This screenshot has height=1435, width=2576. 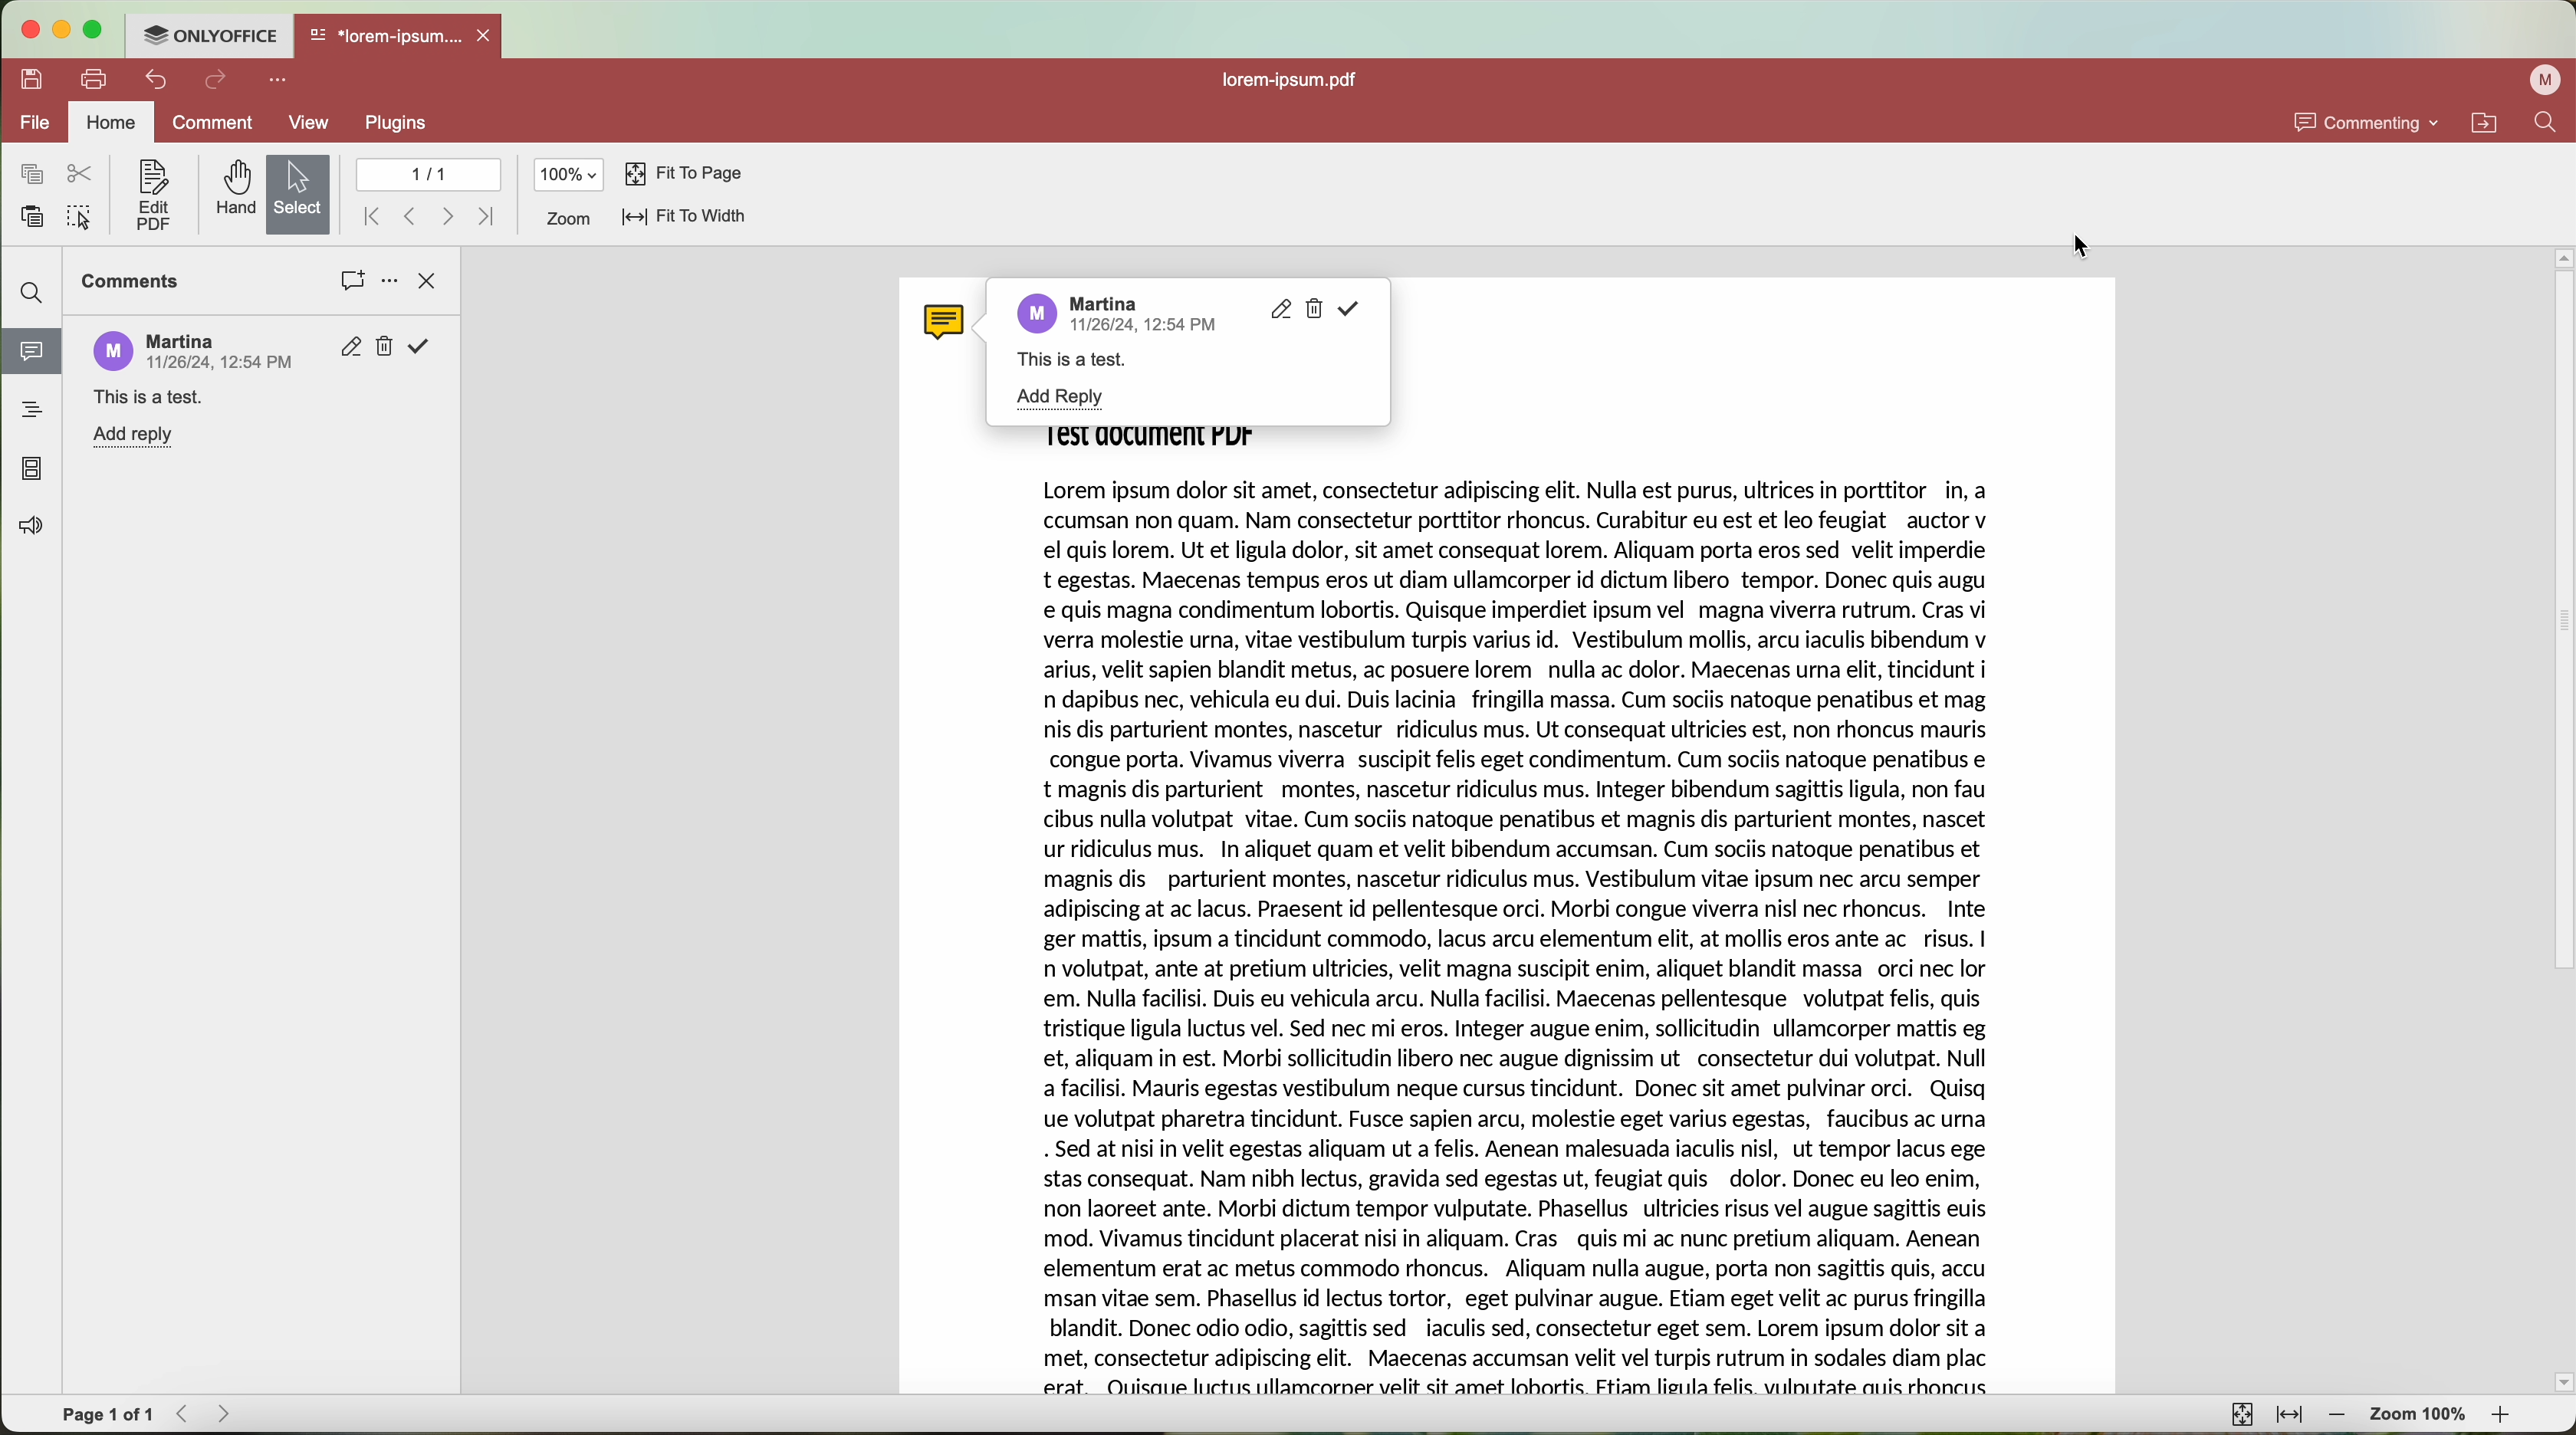 I want to click on open file, so click(x=401, y=37).